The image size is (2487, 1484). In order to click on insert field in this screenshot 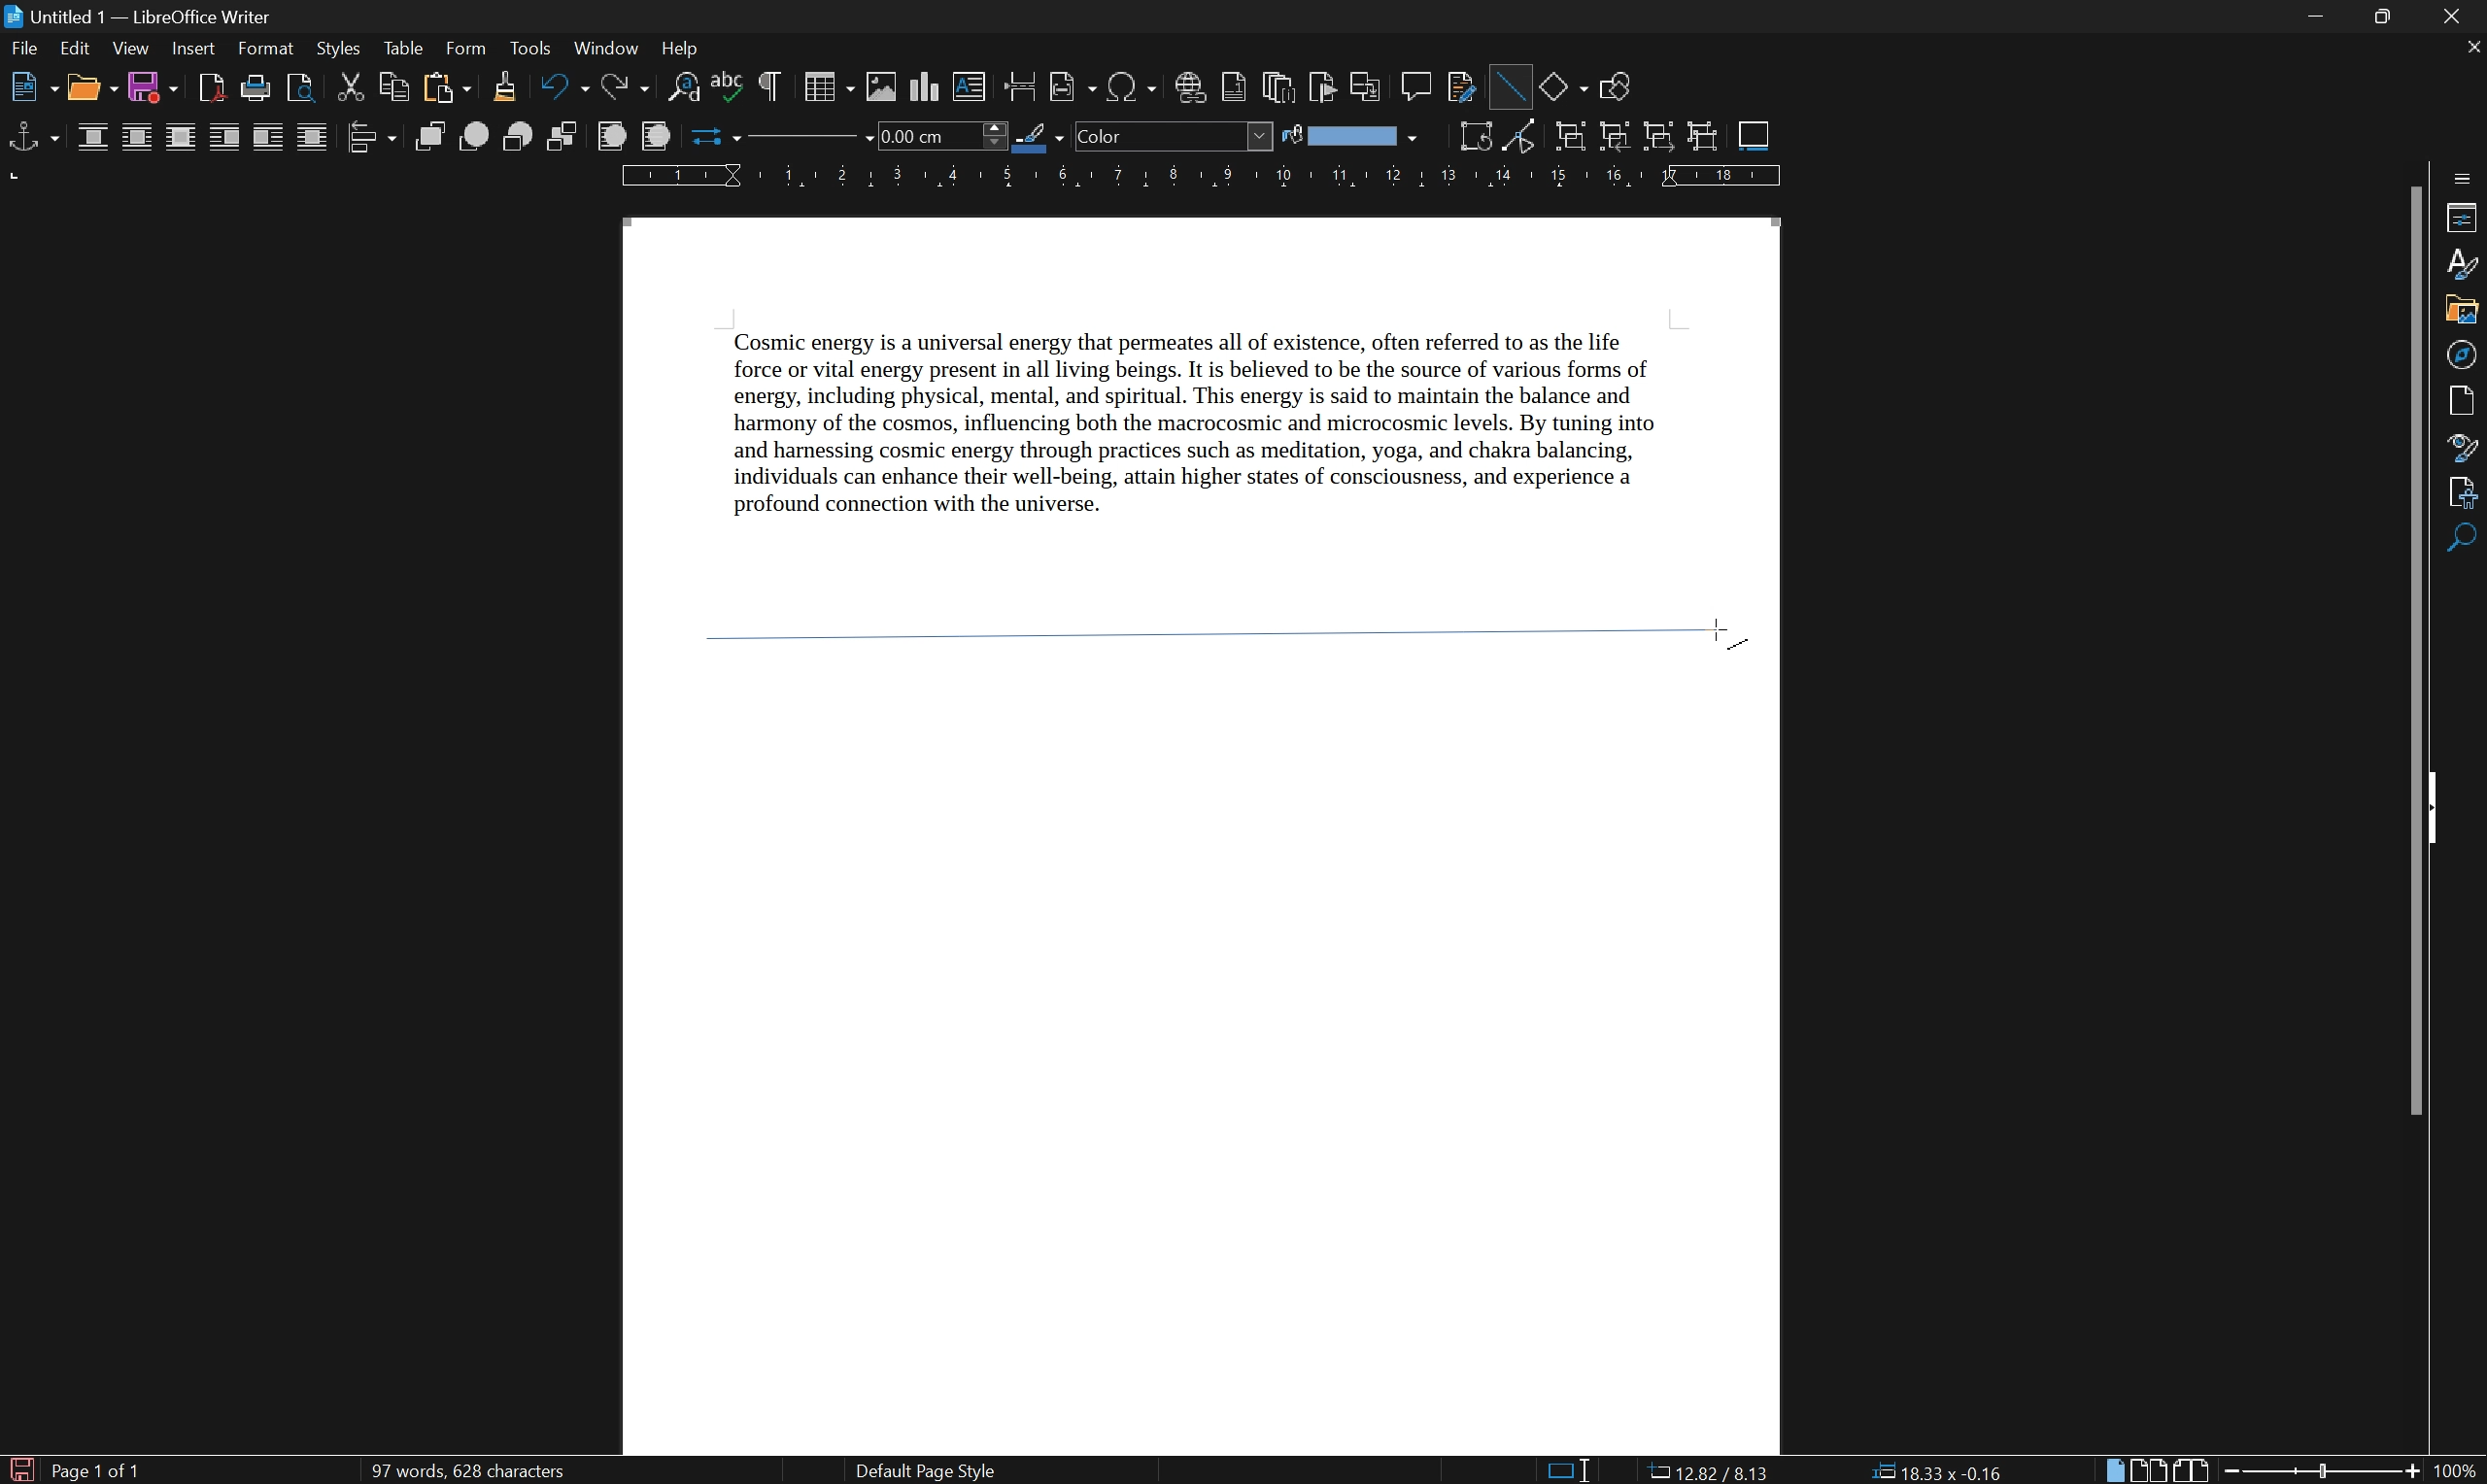, I will do `click(1071, 88)`.